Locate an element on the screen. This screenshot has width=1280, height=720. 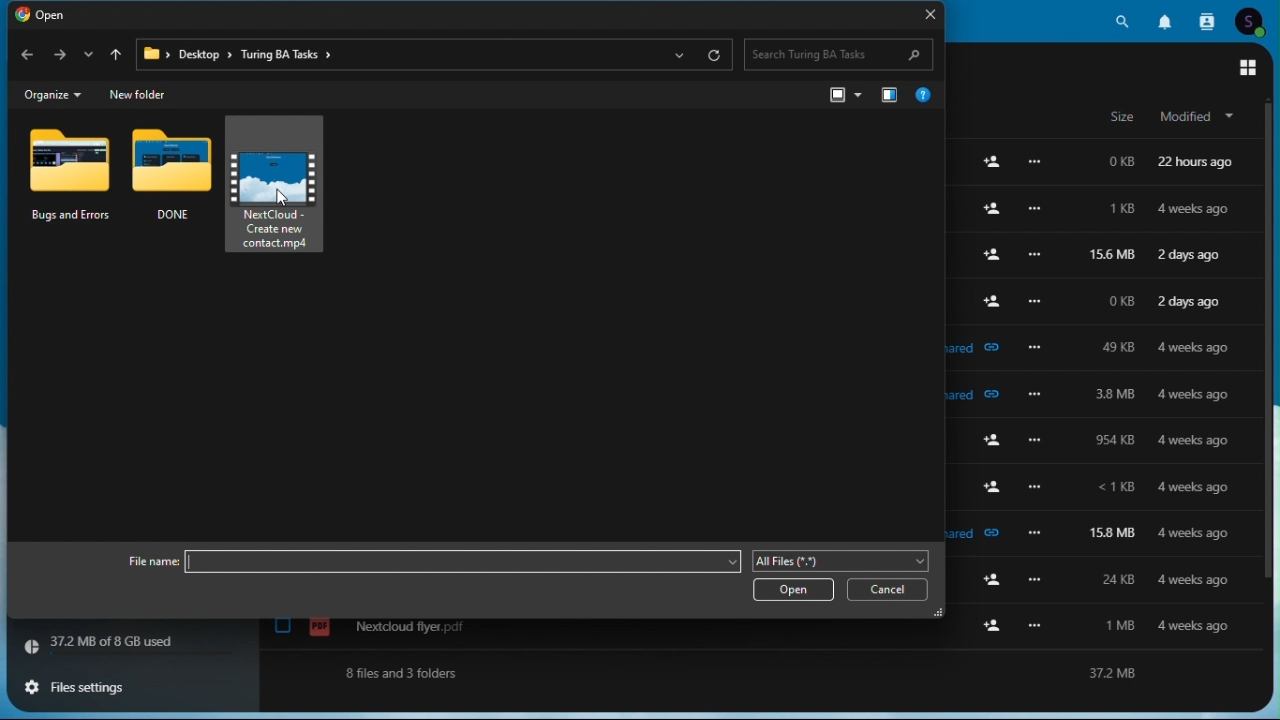
main menu is located at coordinates (1236, 69).